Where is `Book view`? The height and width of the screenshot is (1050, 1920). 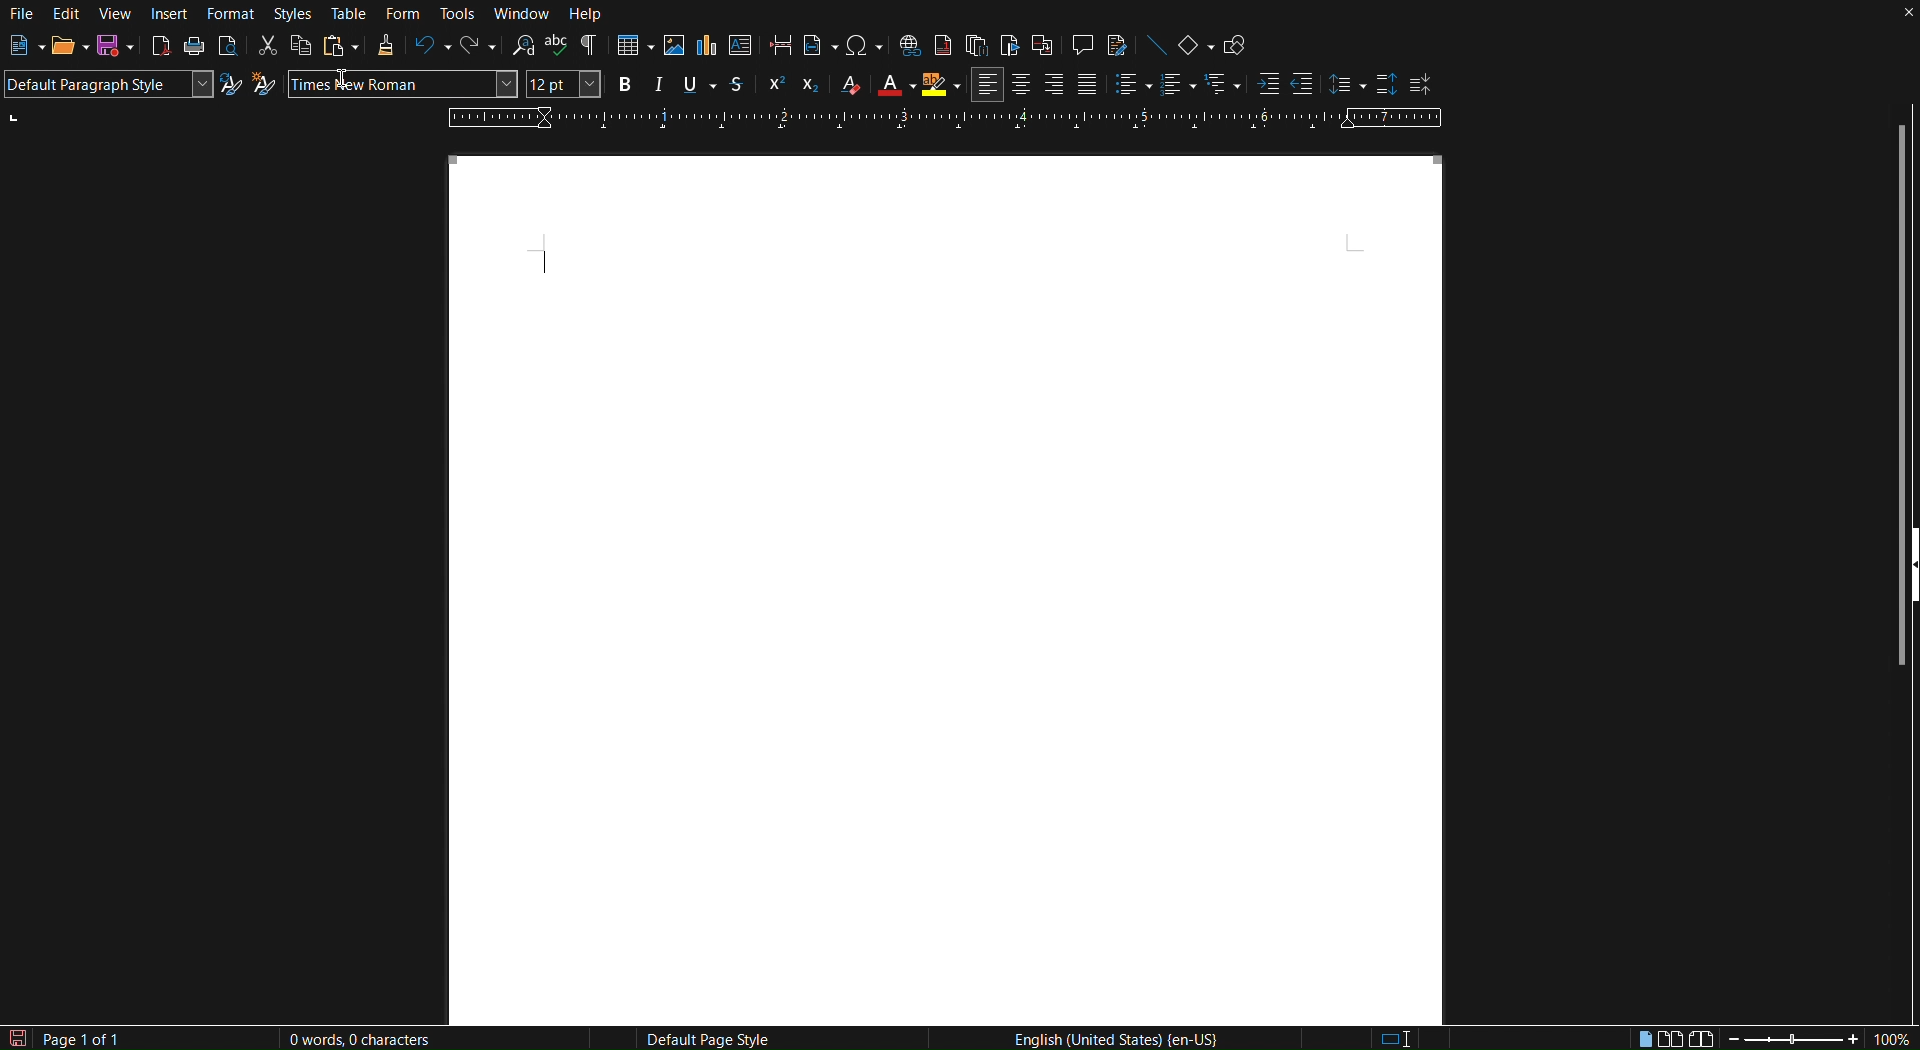
Book view is located at coordinates (1700, 1036).